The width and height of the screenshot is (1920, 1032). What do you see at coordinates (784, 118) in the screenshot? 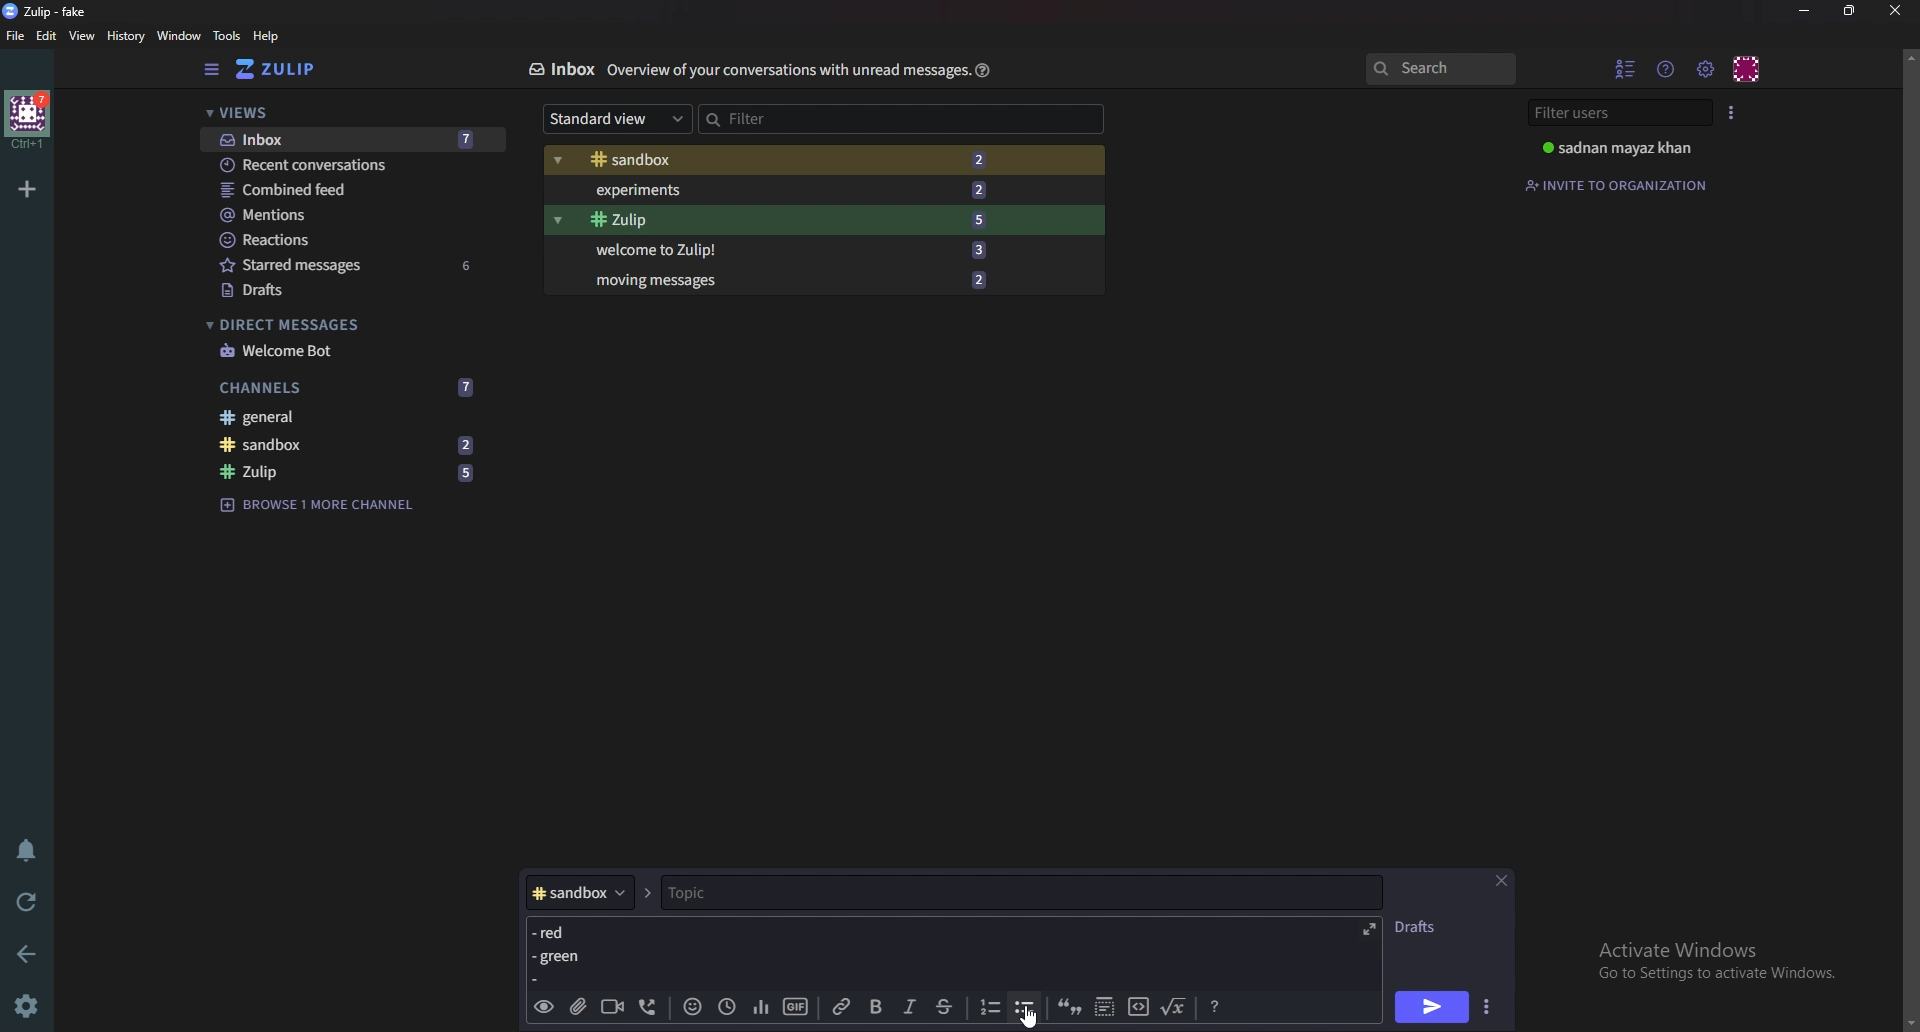
I see `Filter` at bounding box center [784, 118].